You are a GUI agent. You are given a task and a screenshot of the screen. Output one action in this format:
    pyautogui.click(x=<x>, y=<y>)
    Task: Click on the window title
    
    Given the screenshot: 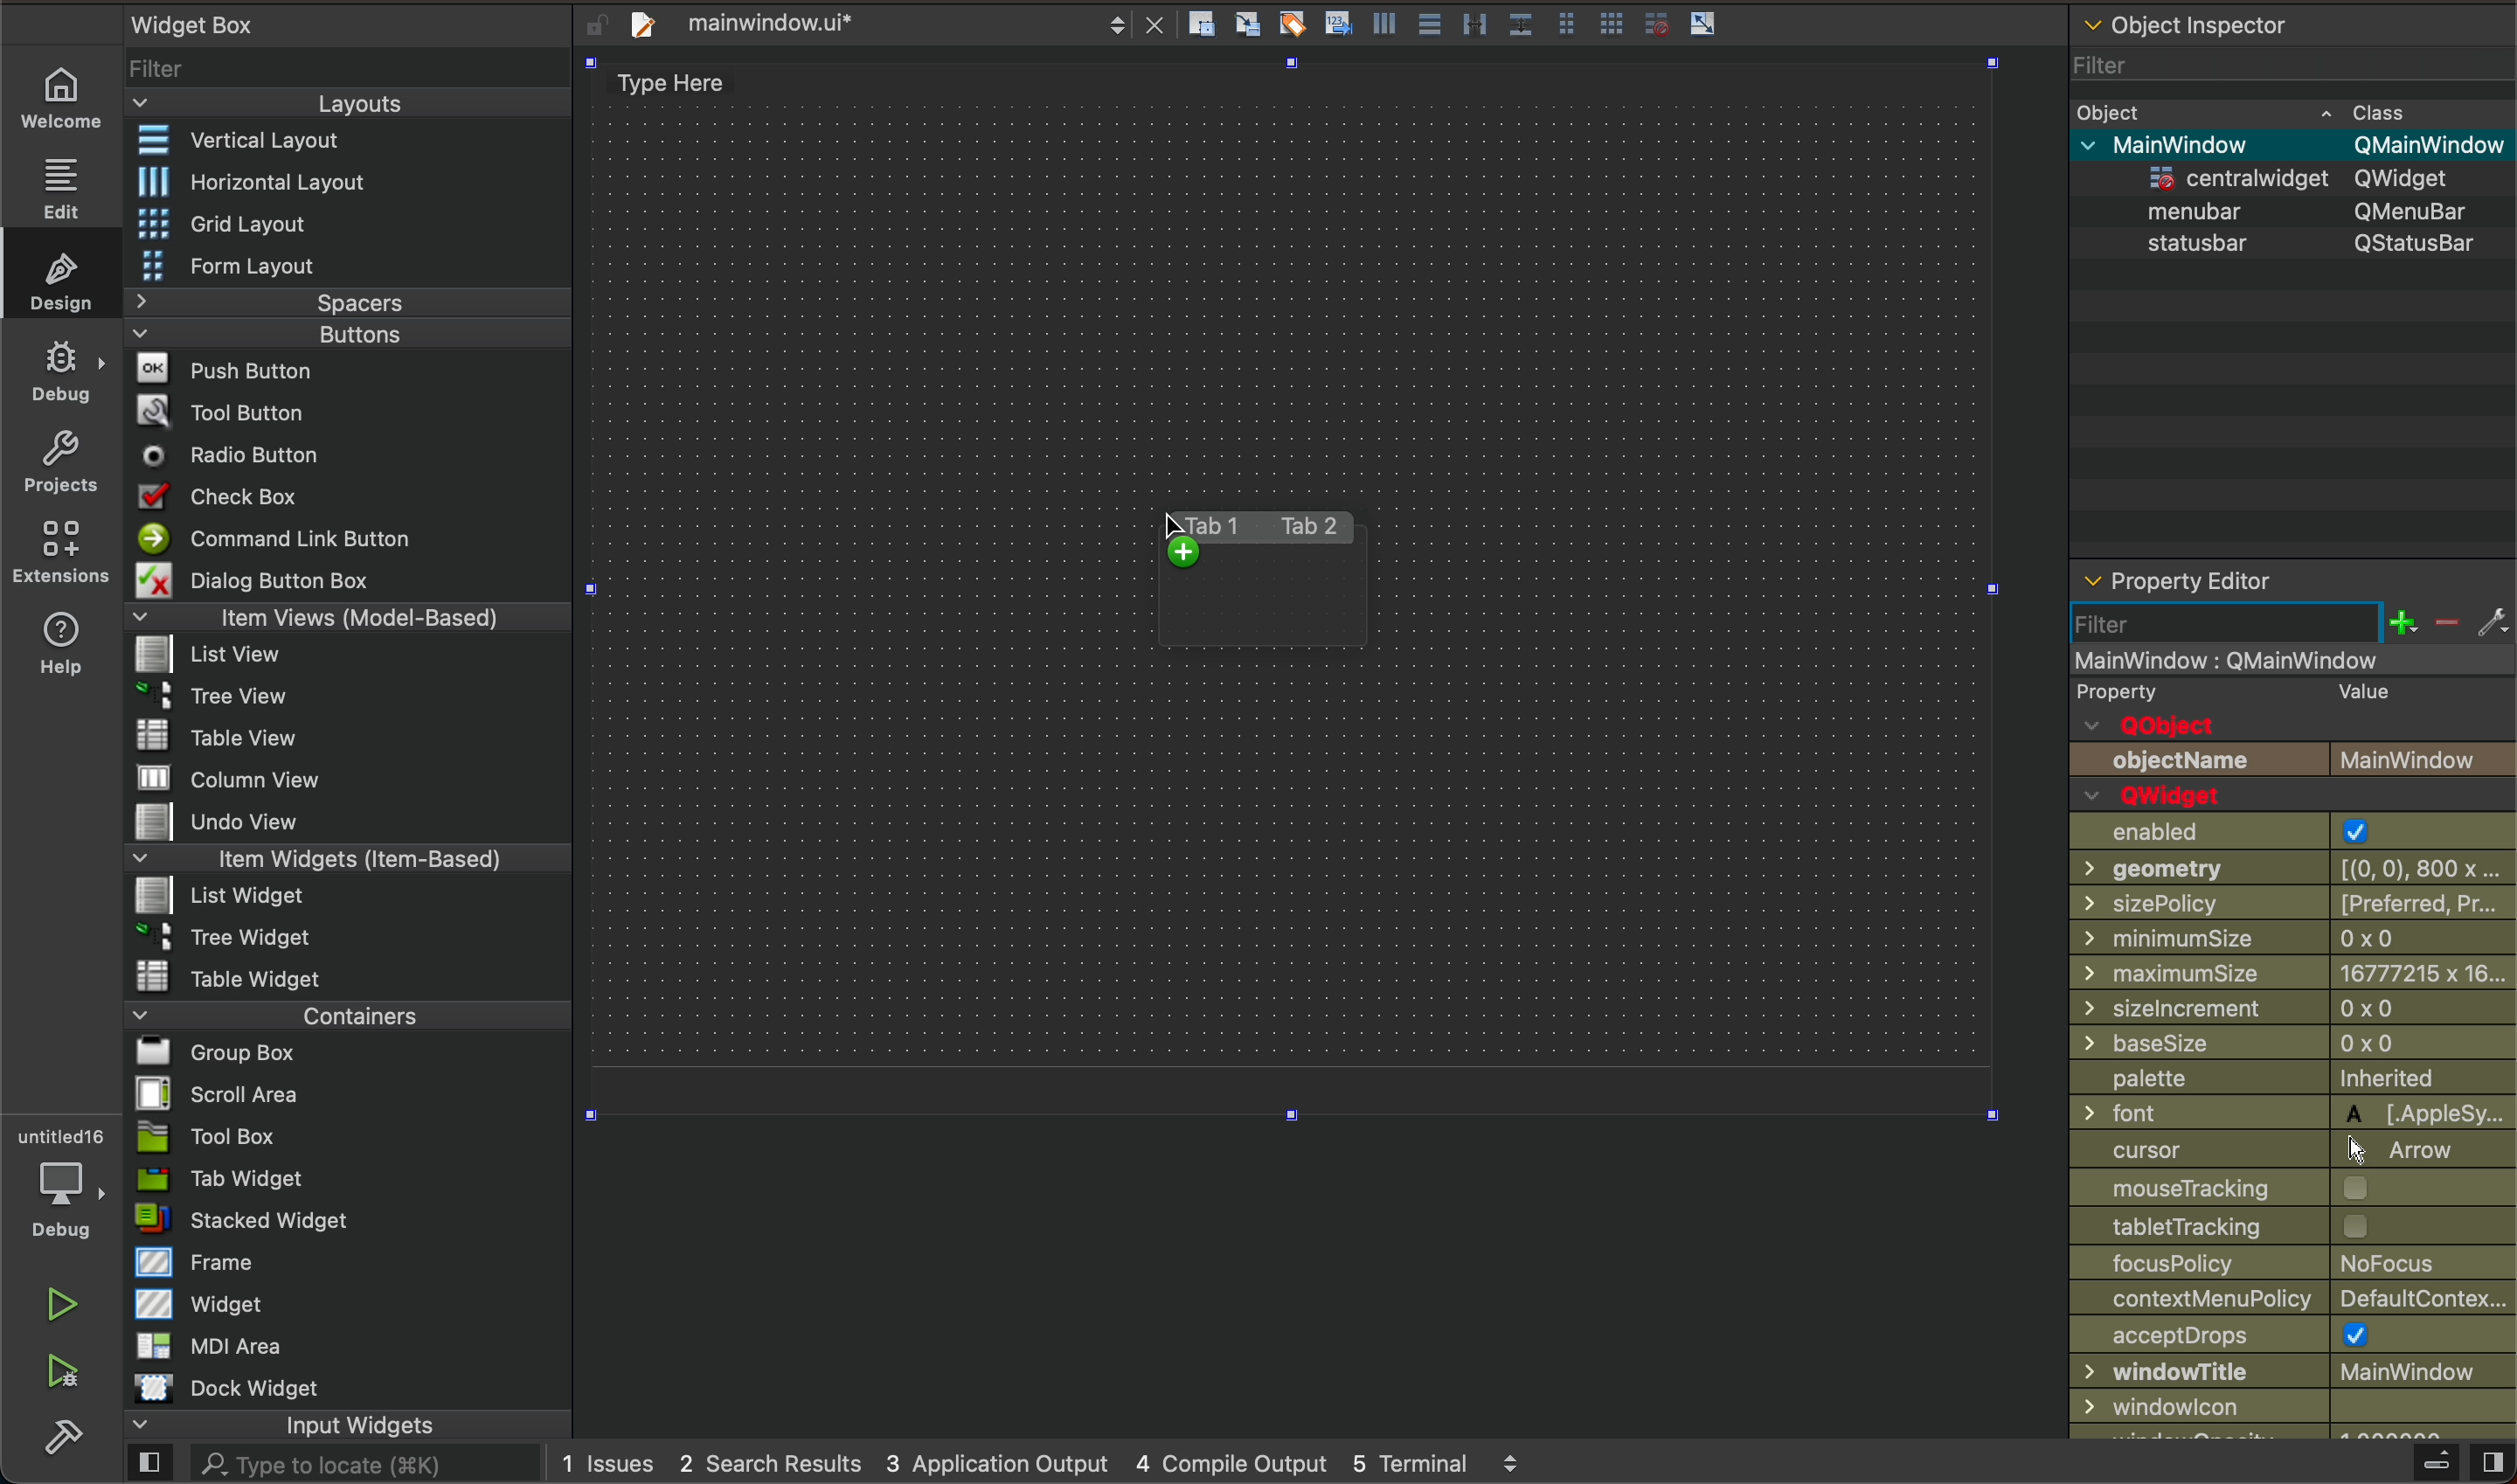 What is the action you would take?
    pyautogui.click(x=2295, y=1372)
    